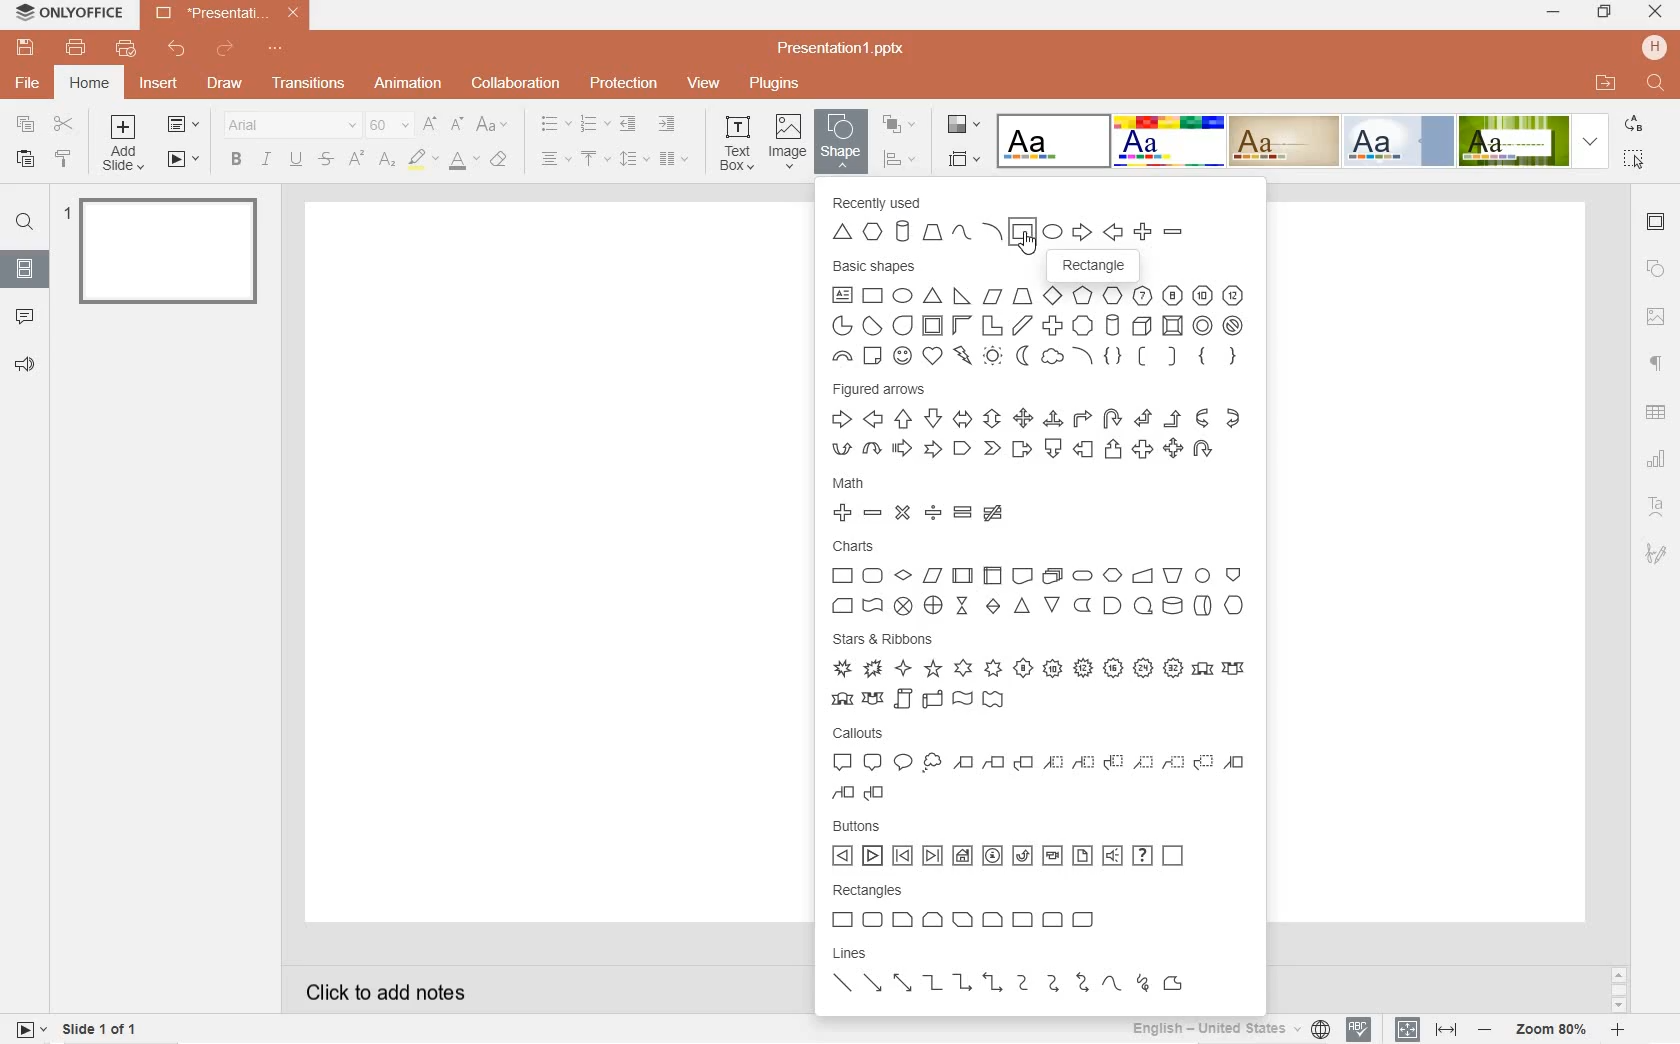 The height and width of the screenshot is (1044, 1680). I want to click on Delay, so click(1112, 606).